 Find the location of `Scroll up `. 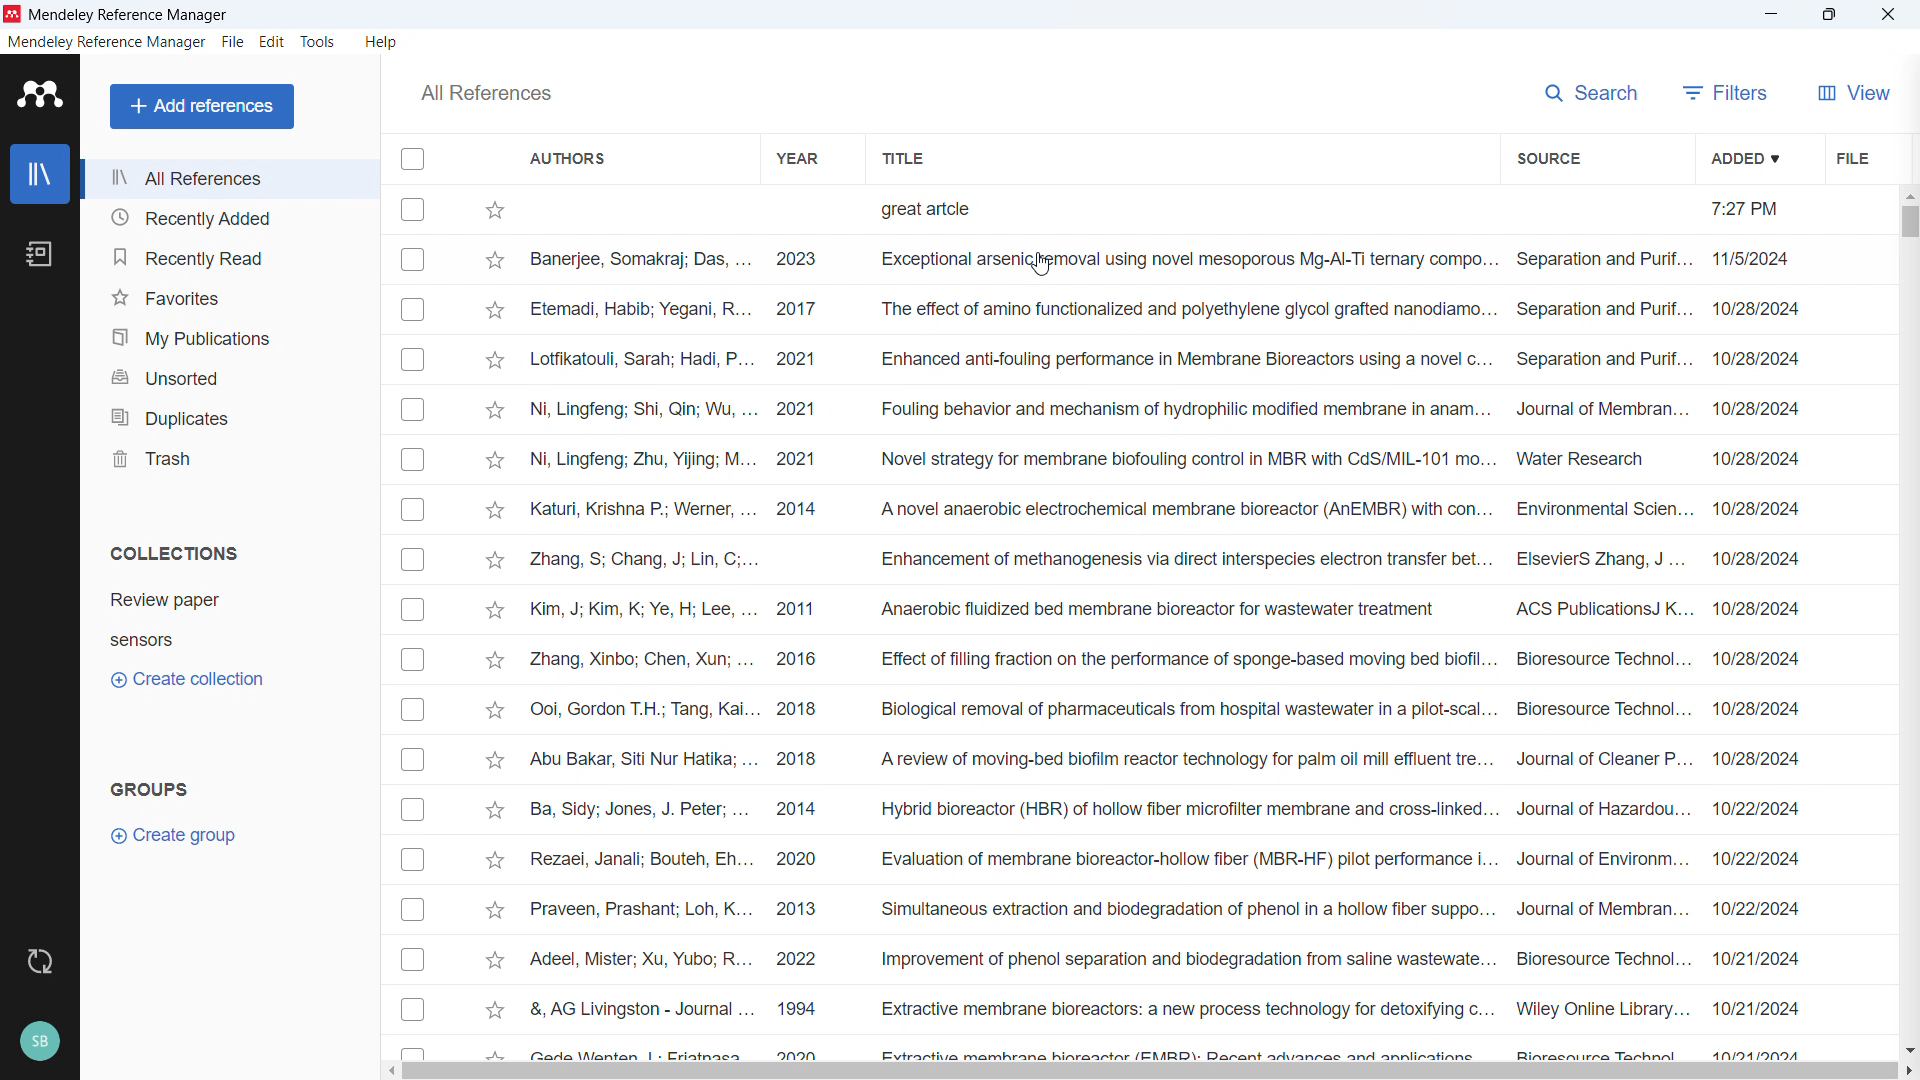

Scroll up  is located at coordinates (1908, 195).